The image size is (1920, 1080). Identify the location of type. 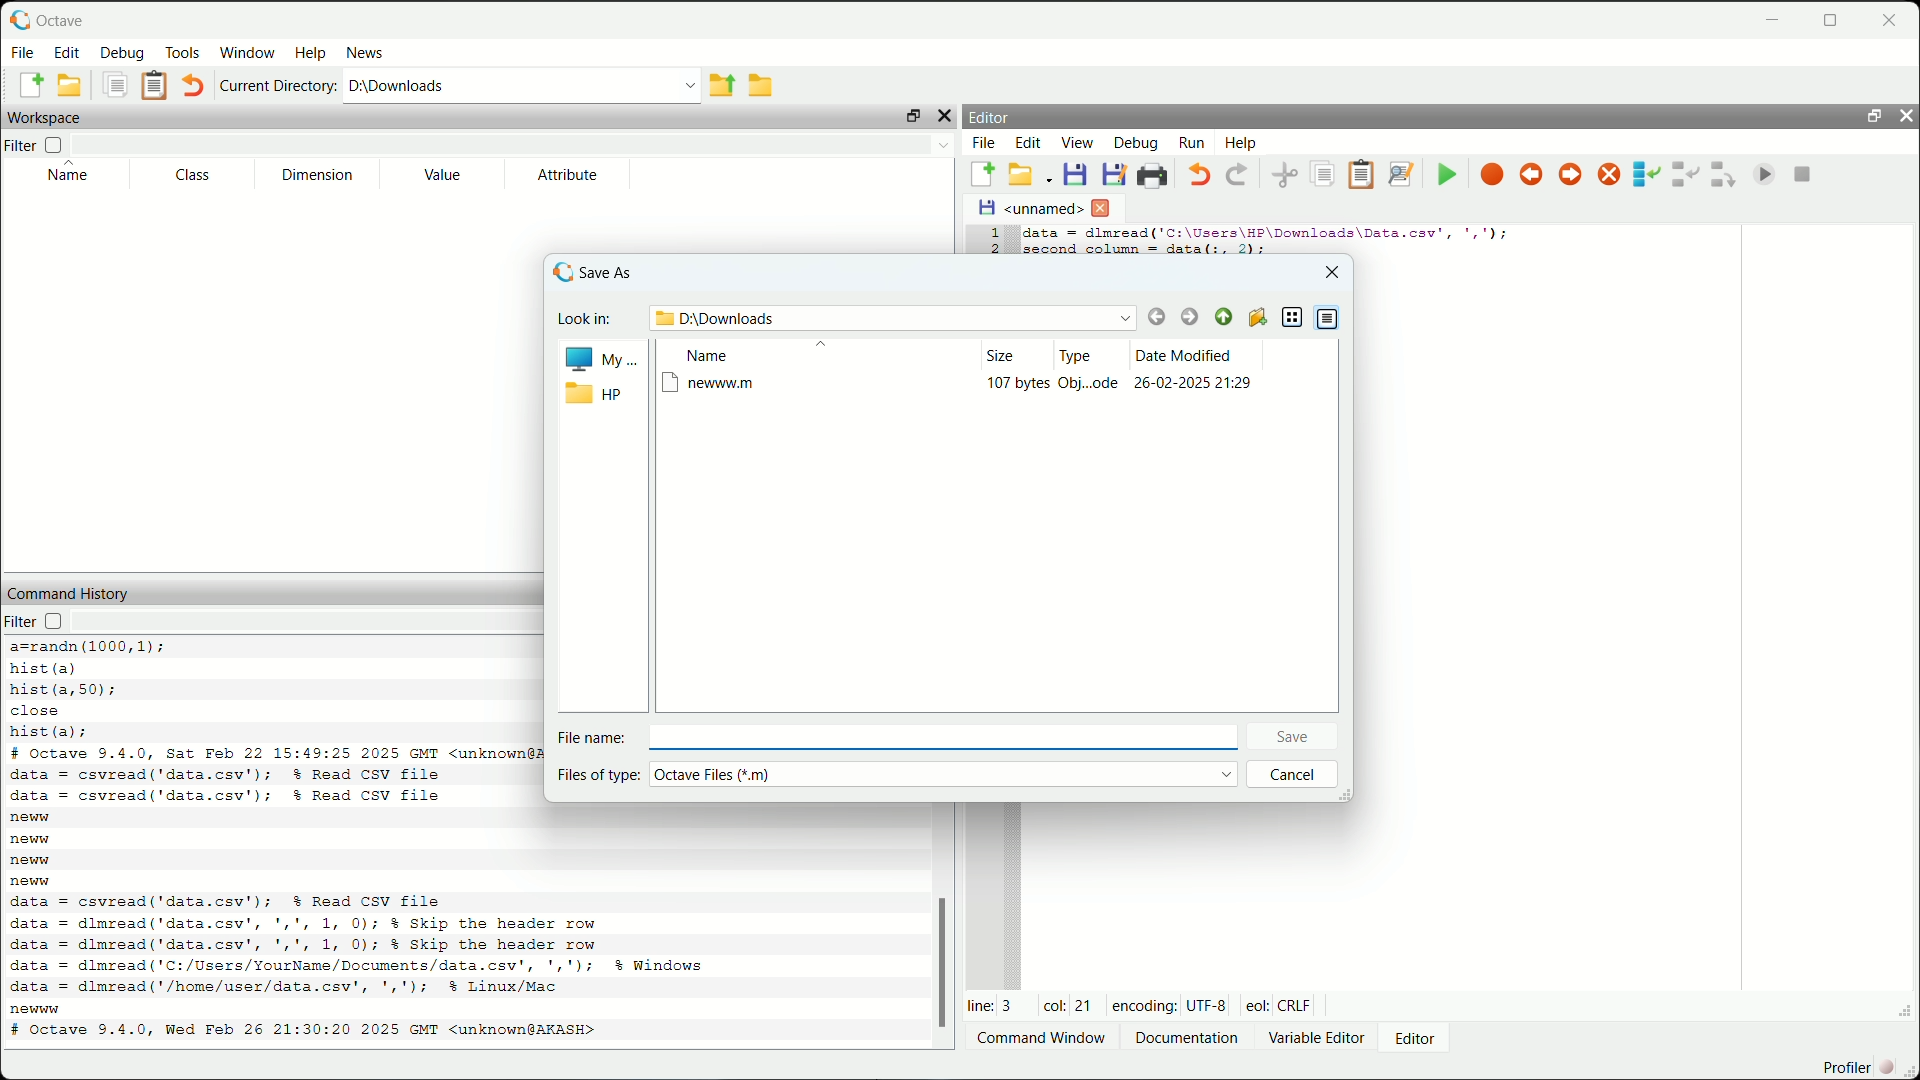
(1077, 355).